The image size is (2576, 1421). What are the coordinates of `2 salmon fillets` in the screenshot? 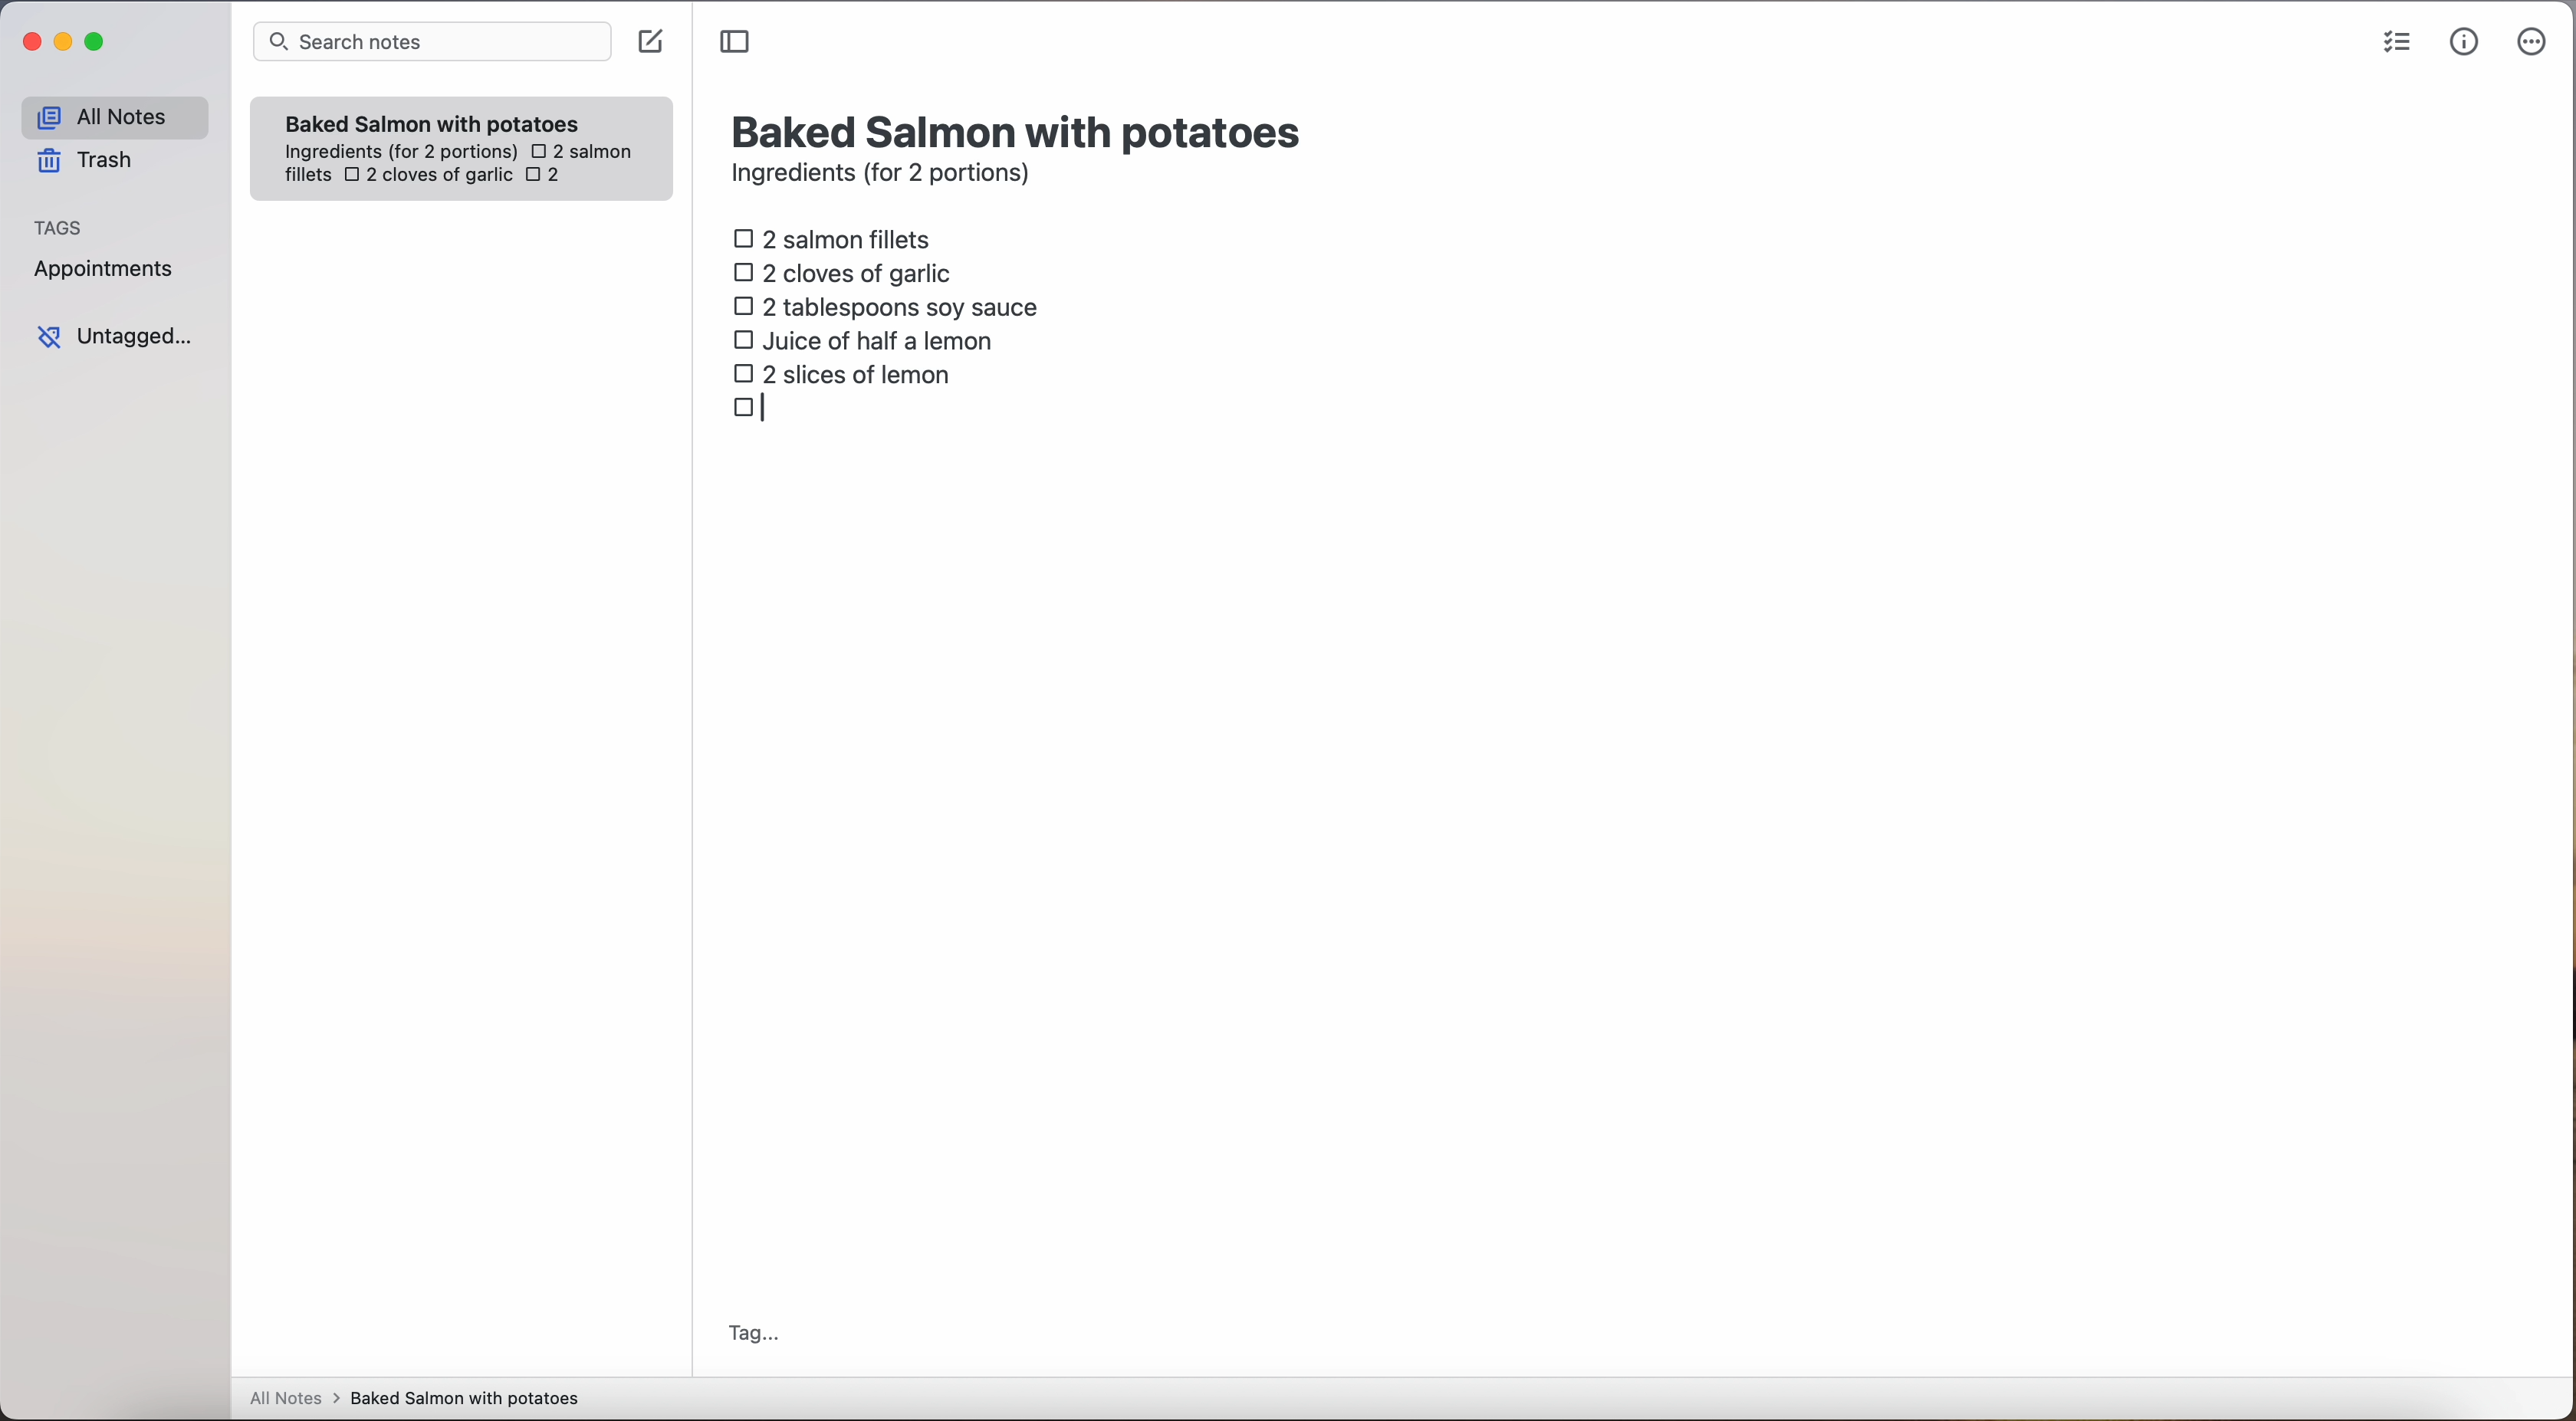 It's located at (839, 237).